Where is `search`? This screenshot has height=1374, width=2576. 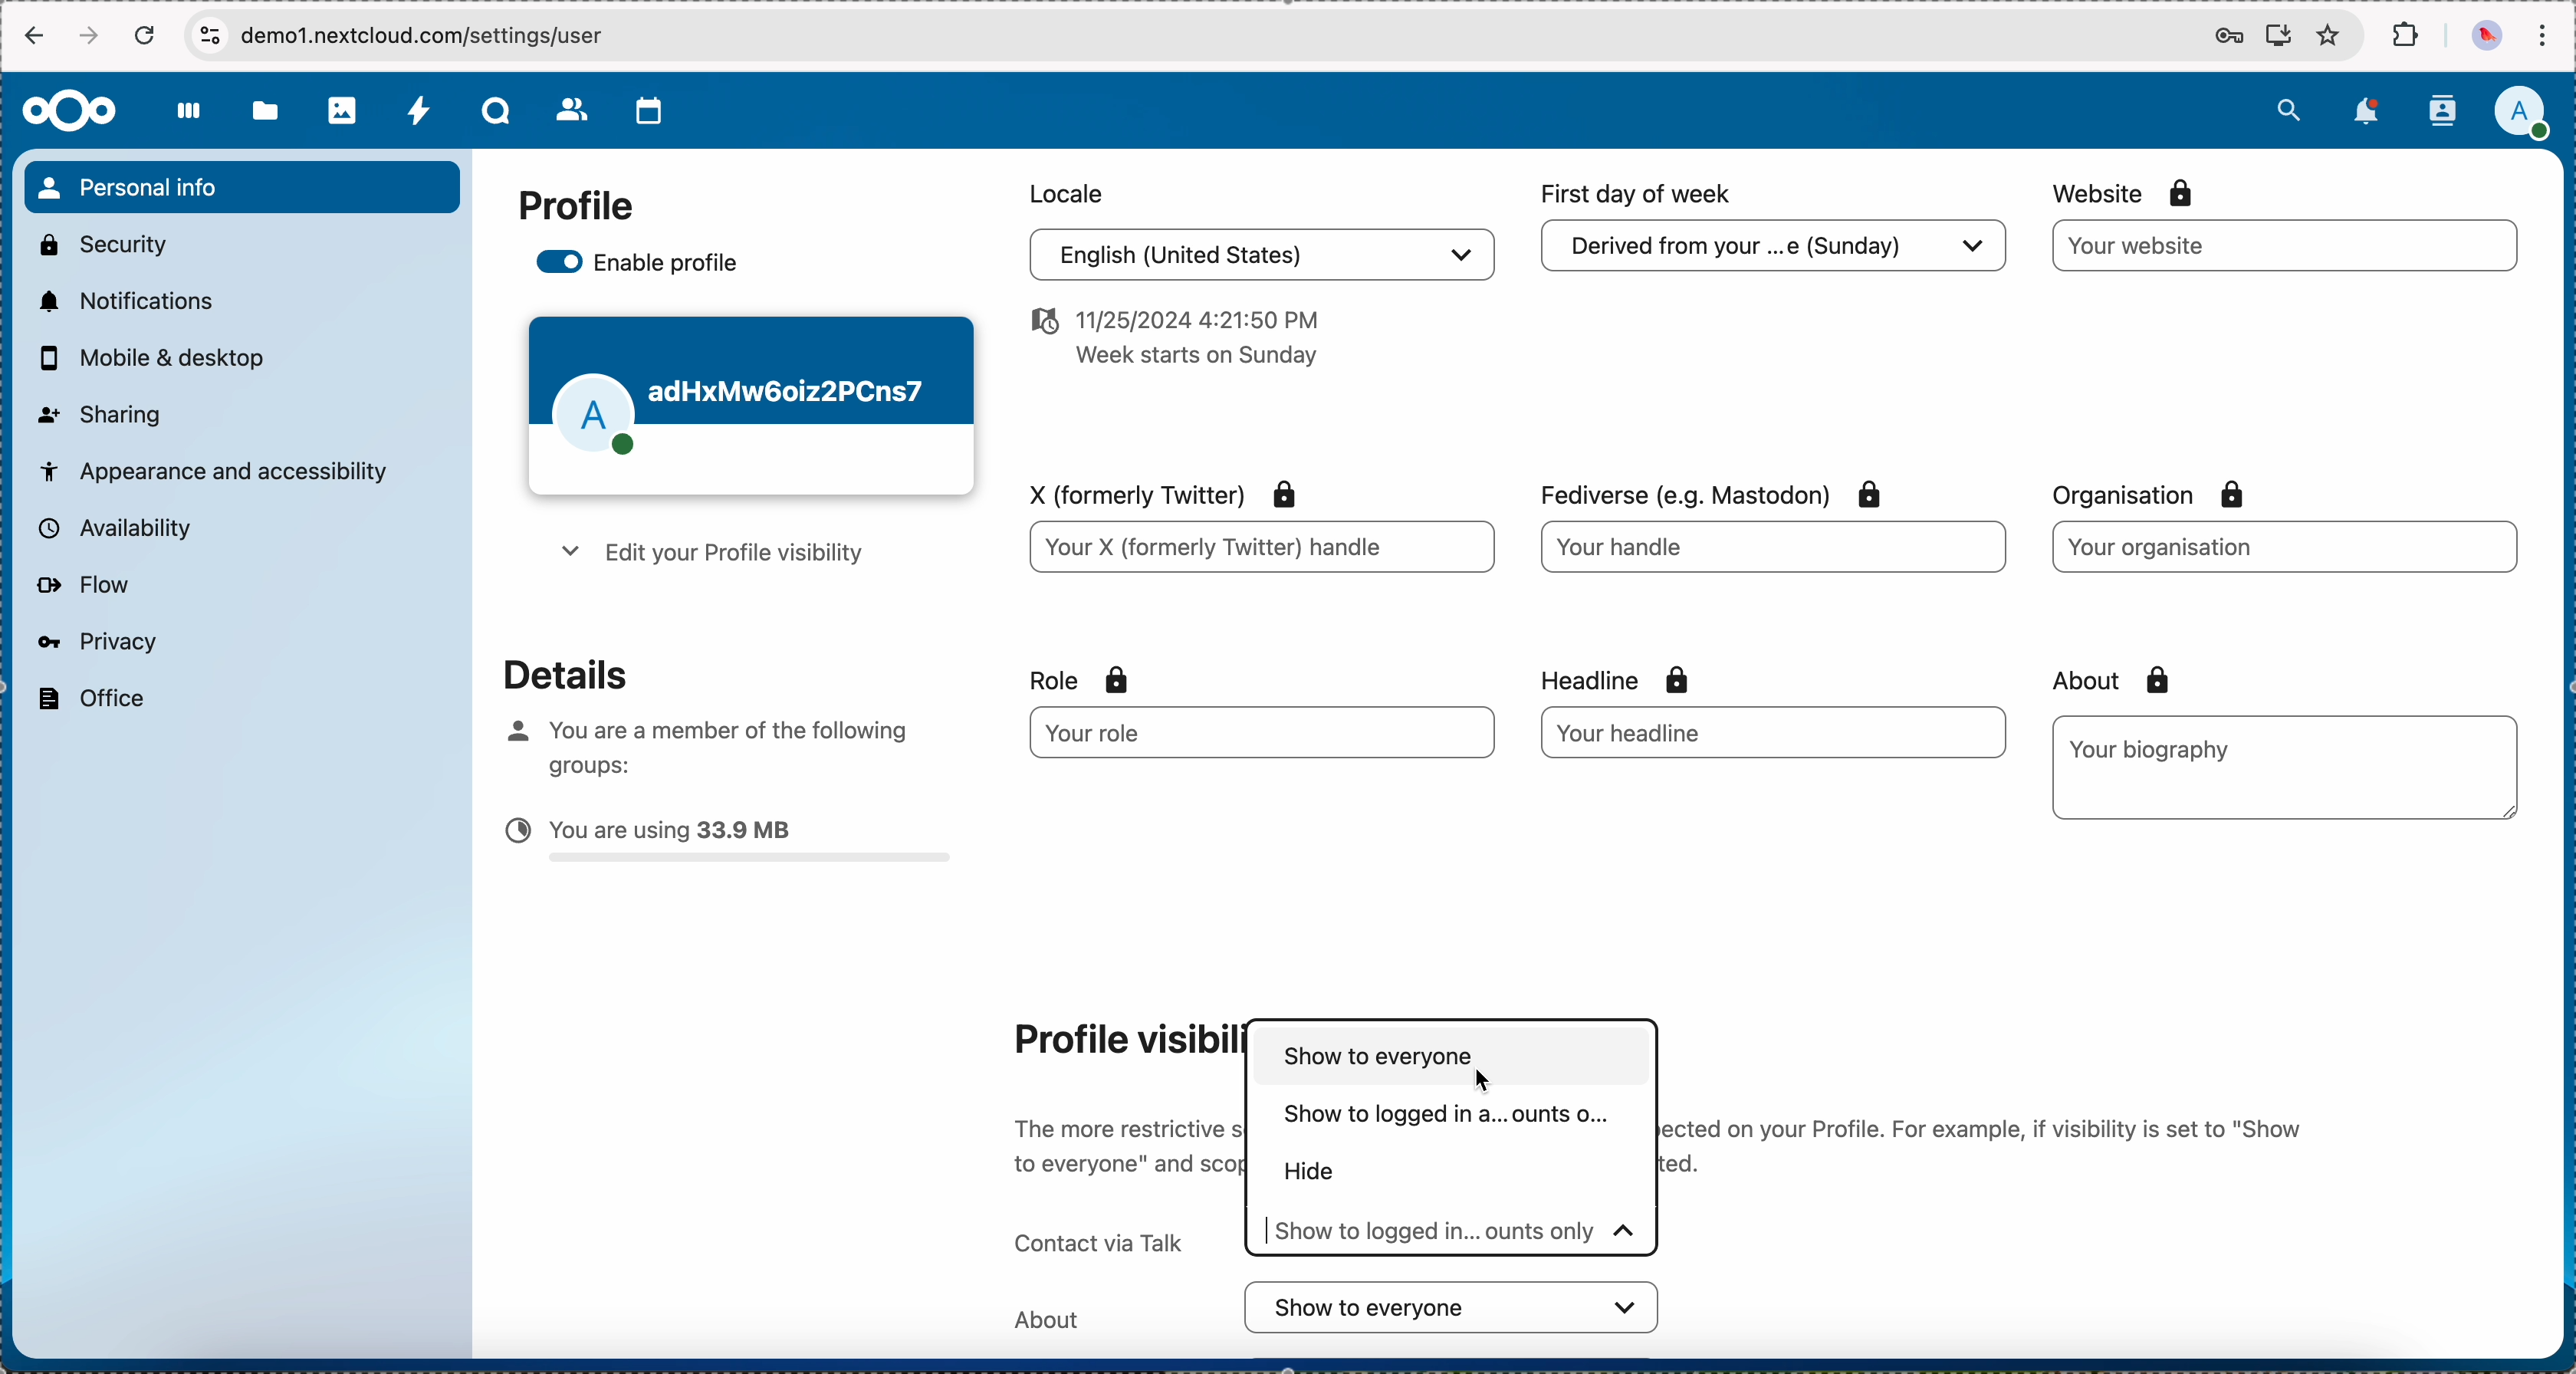 search is located at coordinates (2288, 107).